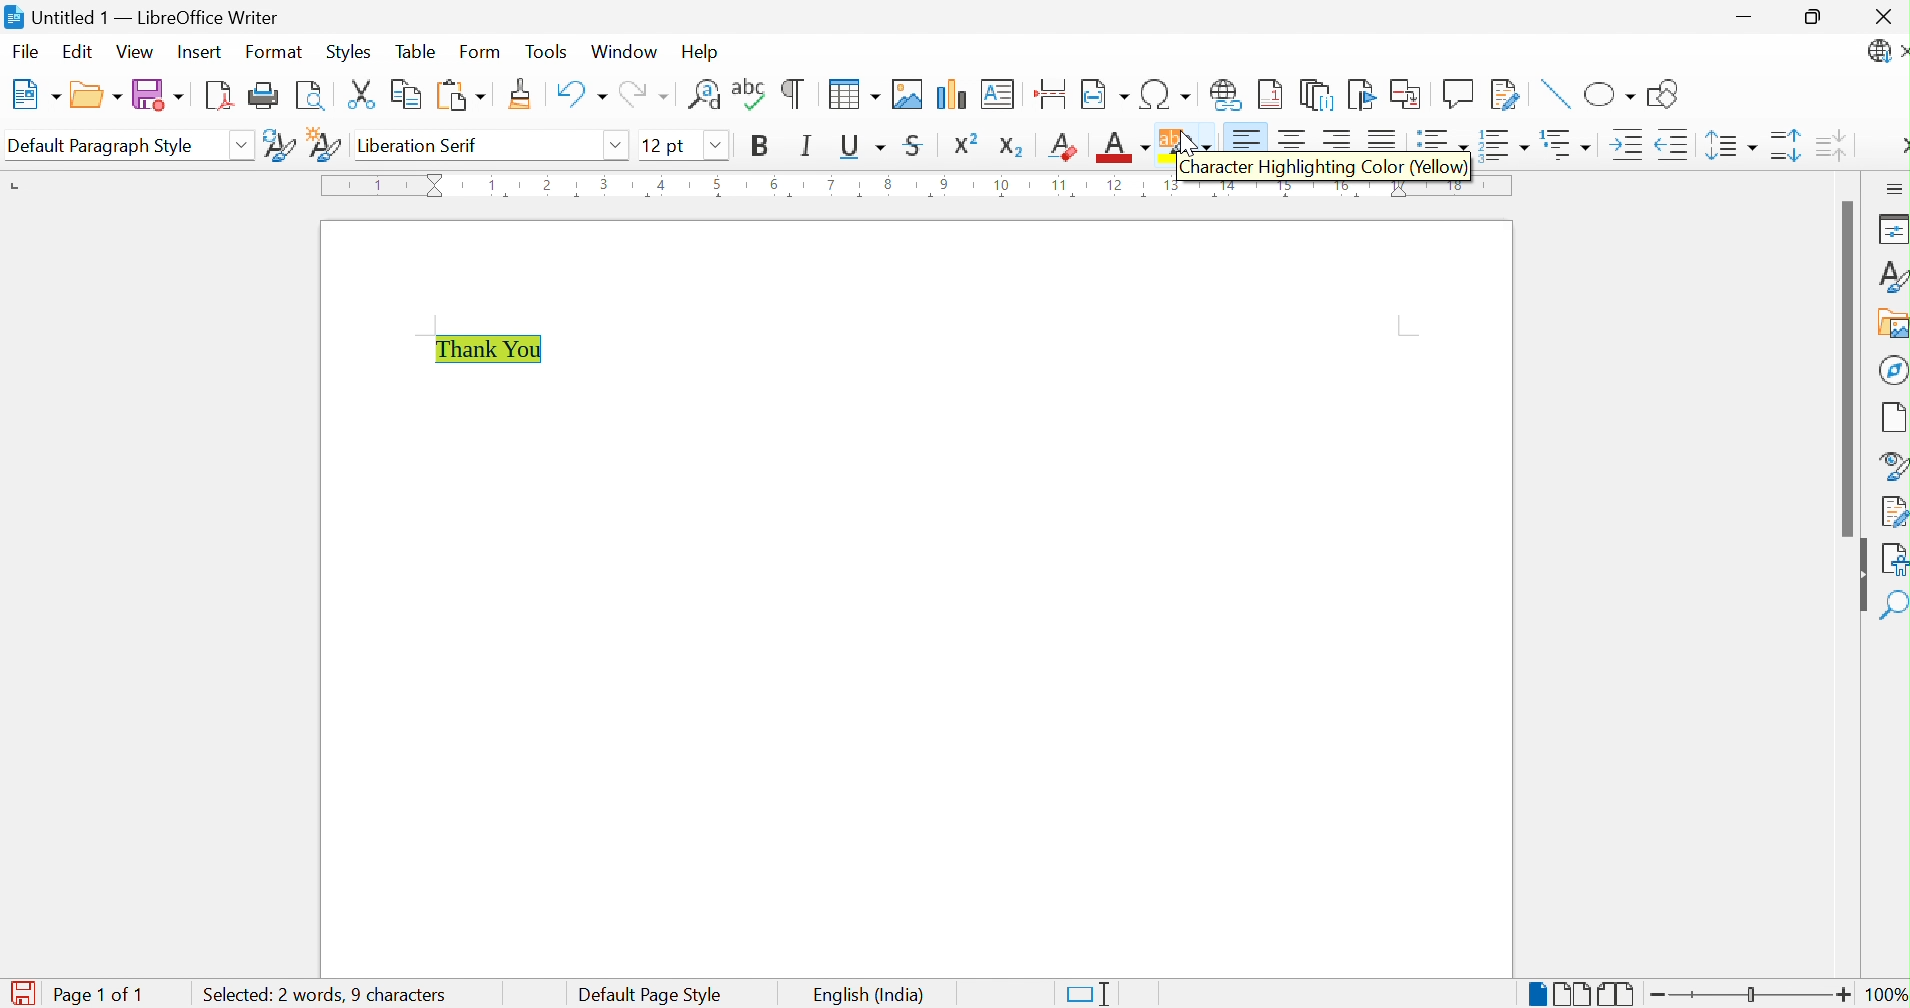 This screenshot has width=1910, height=1008. I want to click on Insert Page Break, so click(1050, 93).